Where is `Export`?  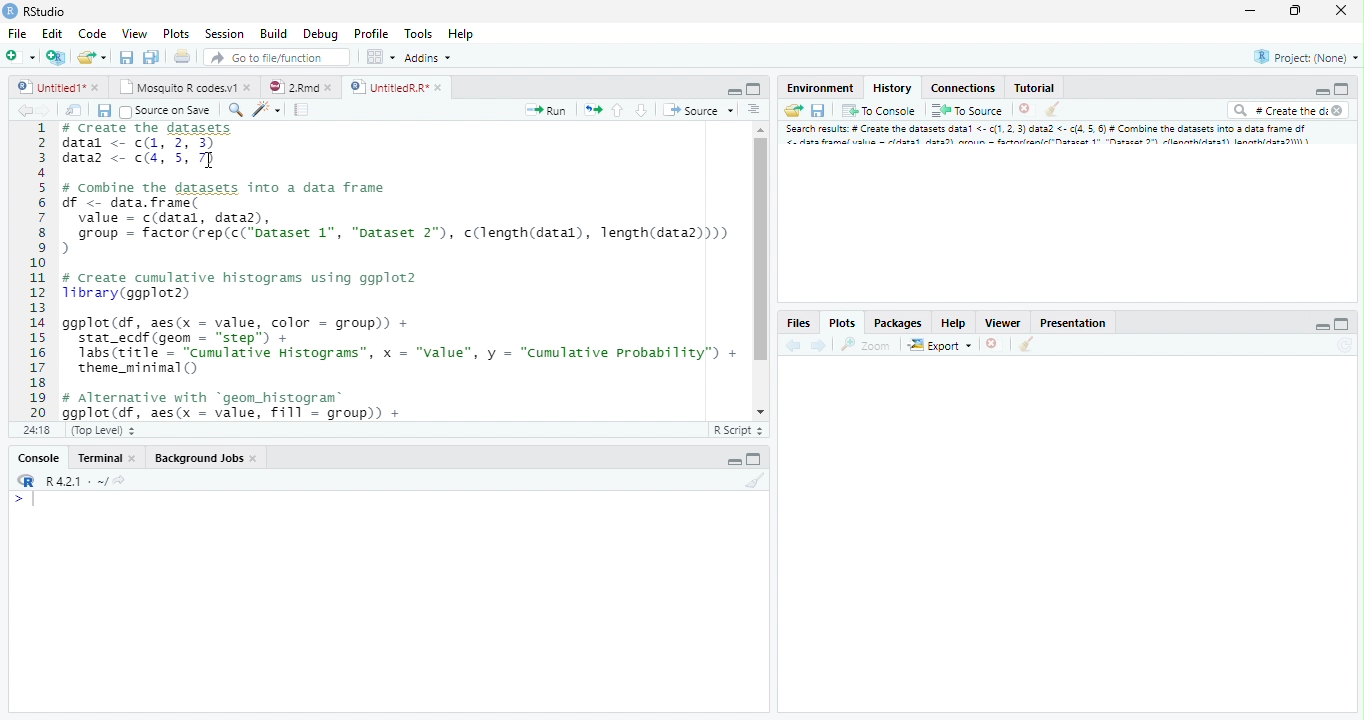 Export is located at coordinates (940, 345).